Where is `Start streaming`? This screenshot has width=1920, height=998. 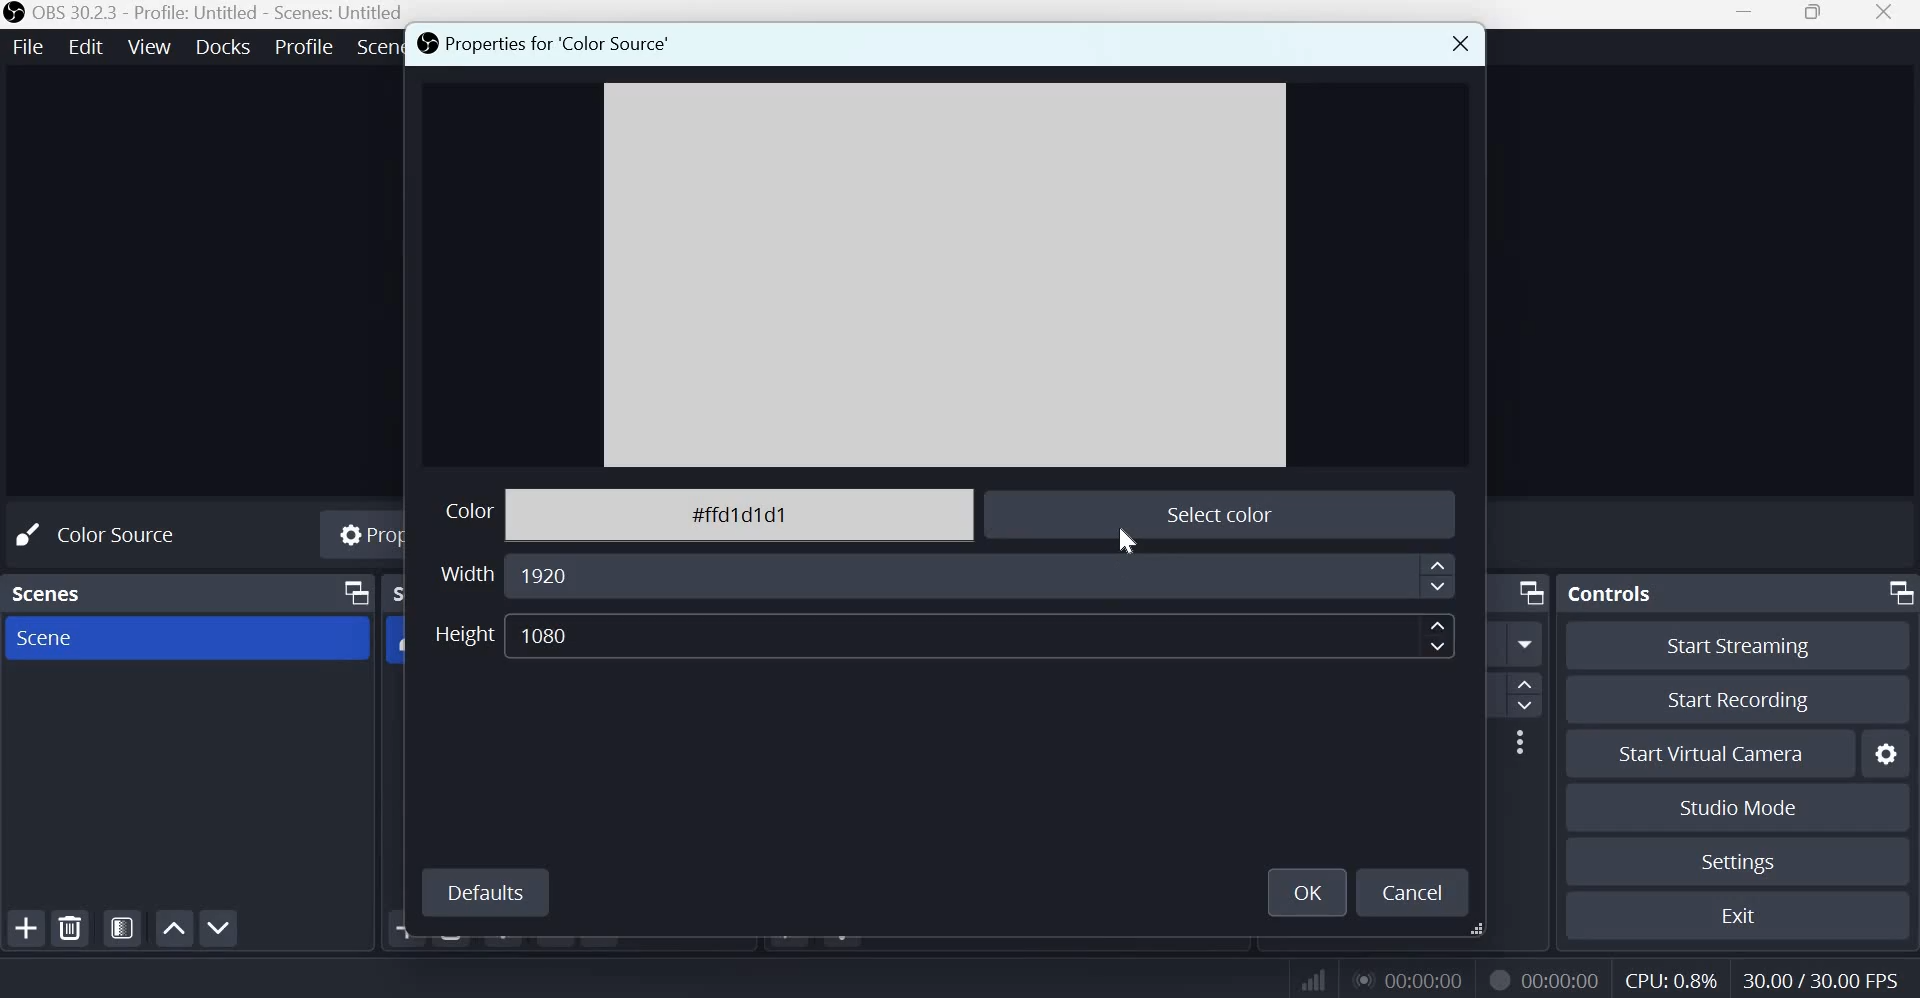 Start streaming is located at coordinates (1747, 645).